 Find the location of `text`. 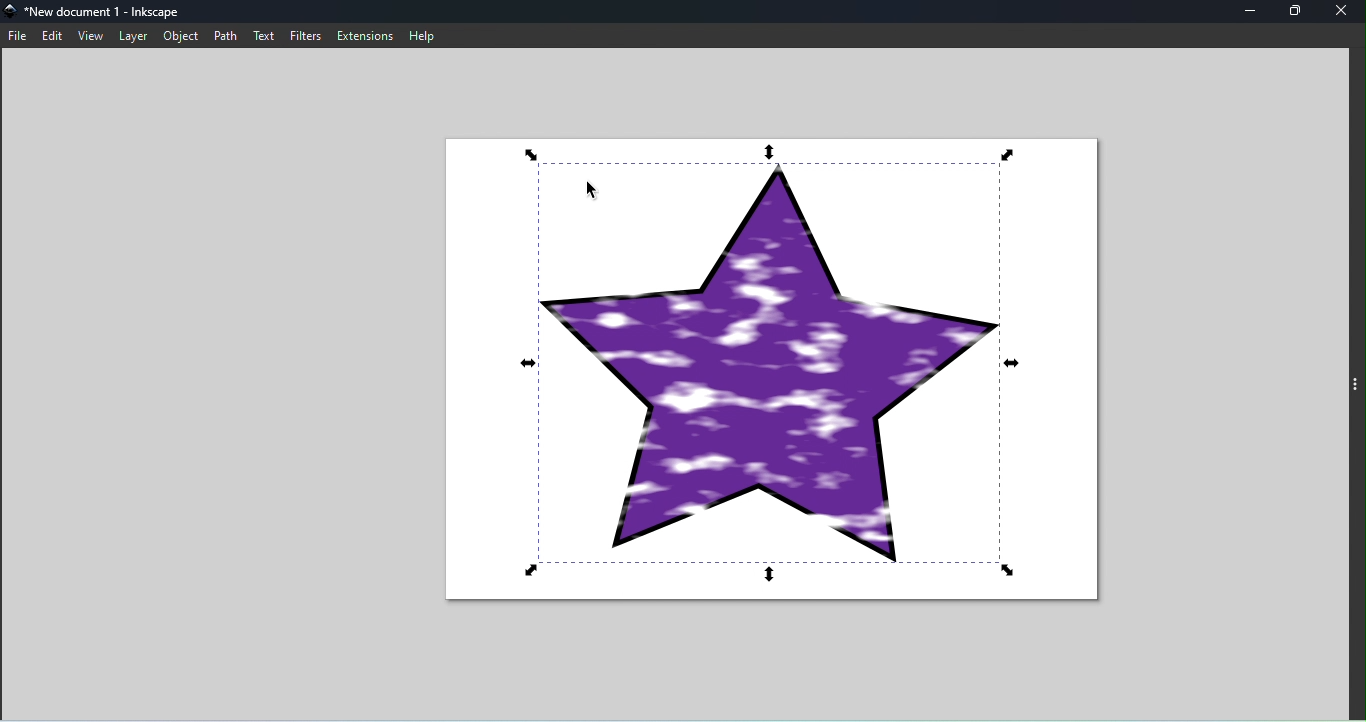

text is located at coordinates (262, 35).